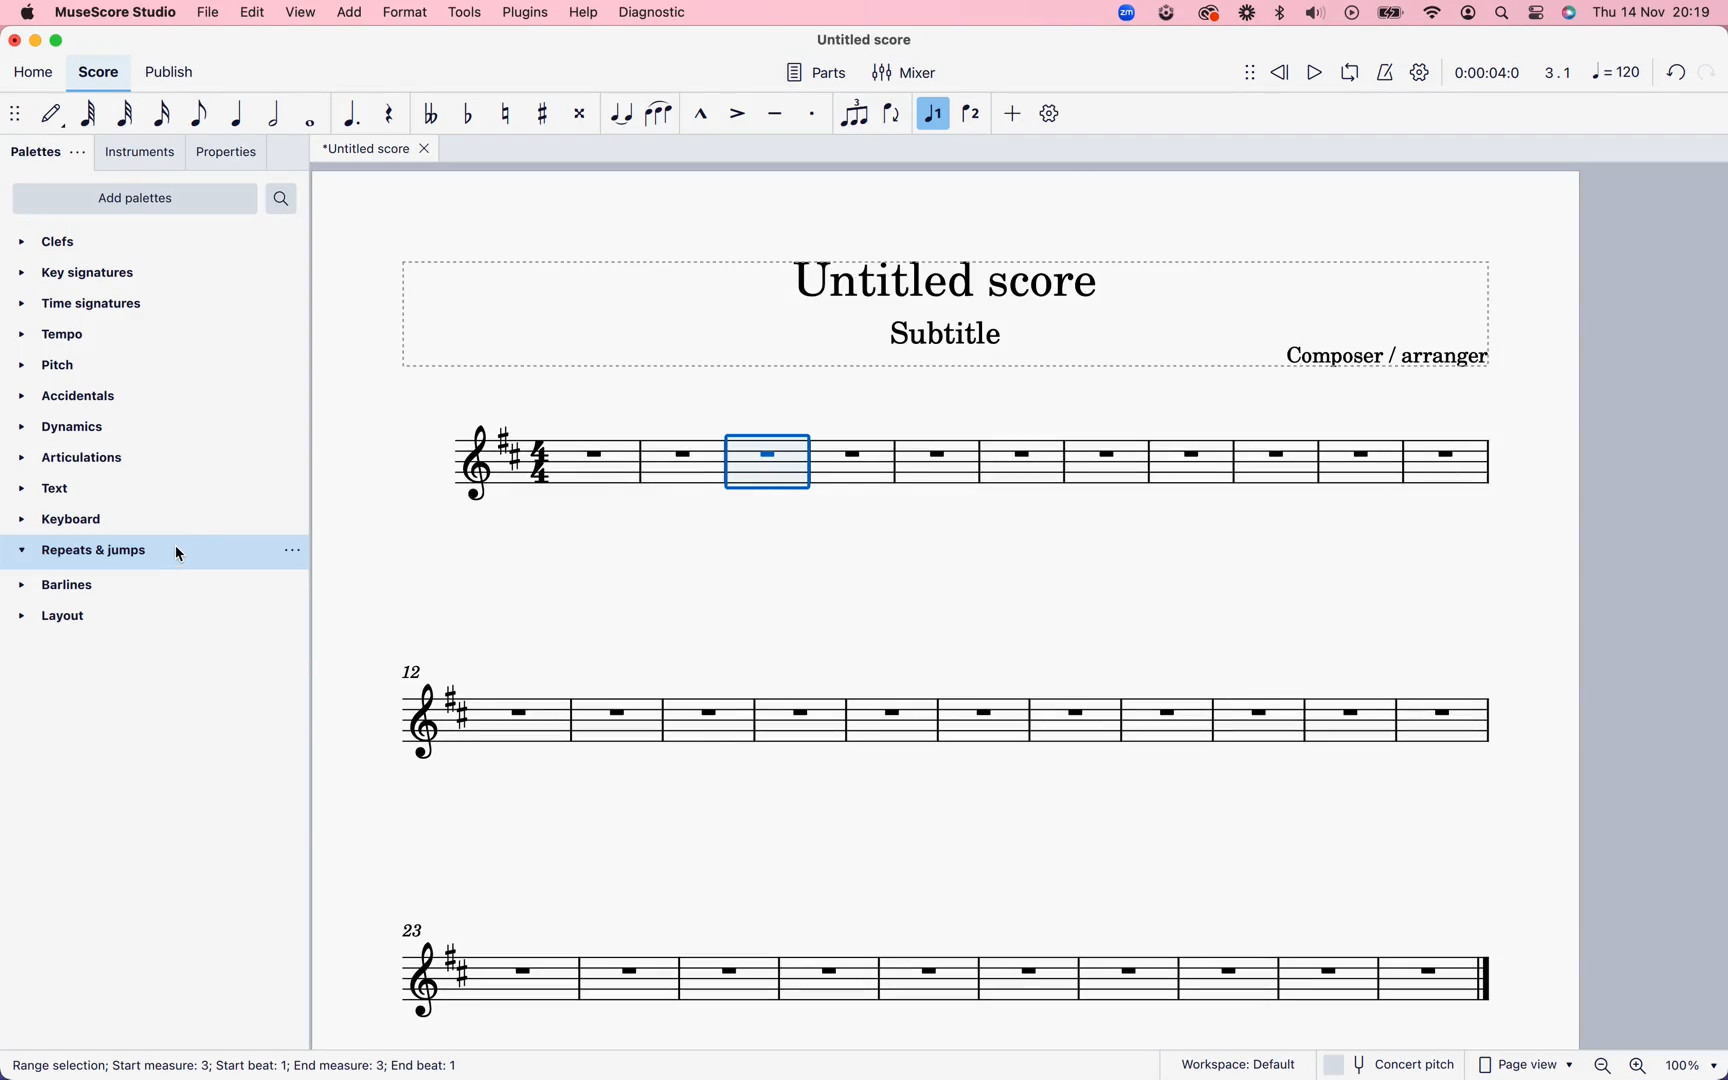 The height and width of the screenshot is (1080, 1728). I want to click on rest, so click(391, 116).